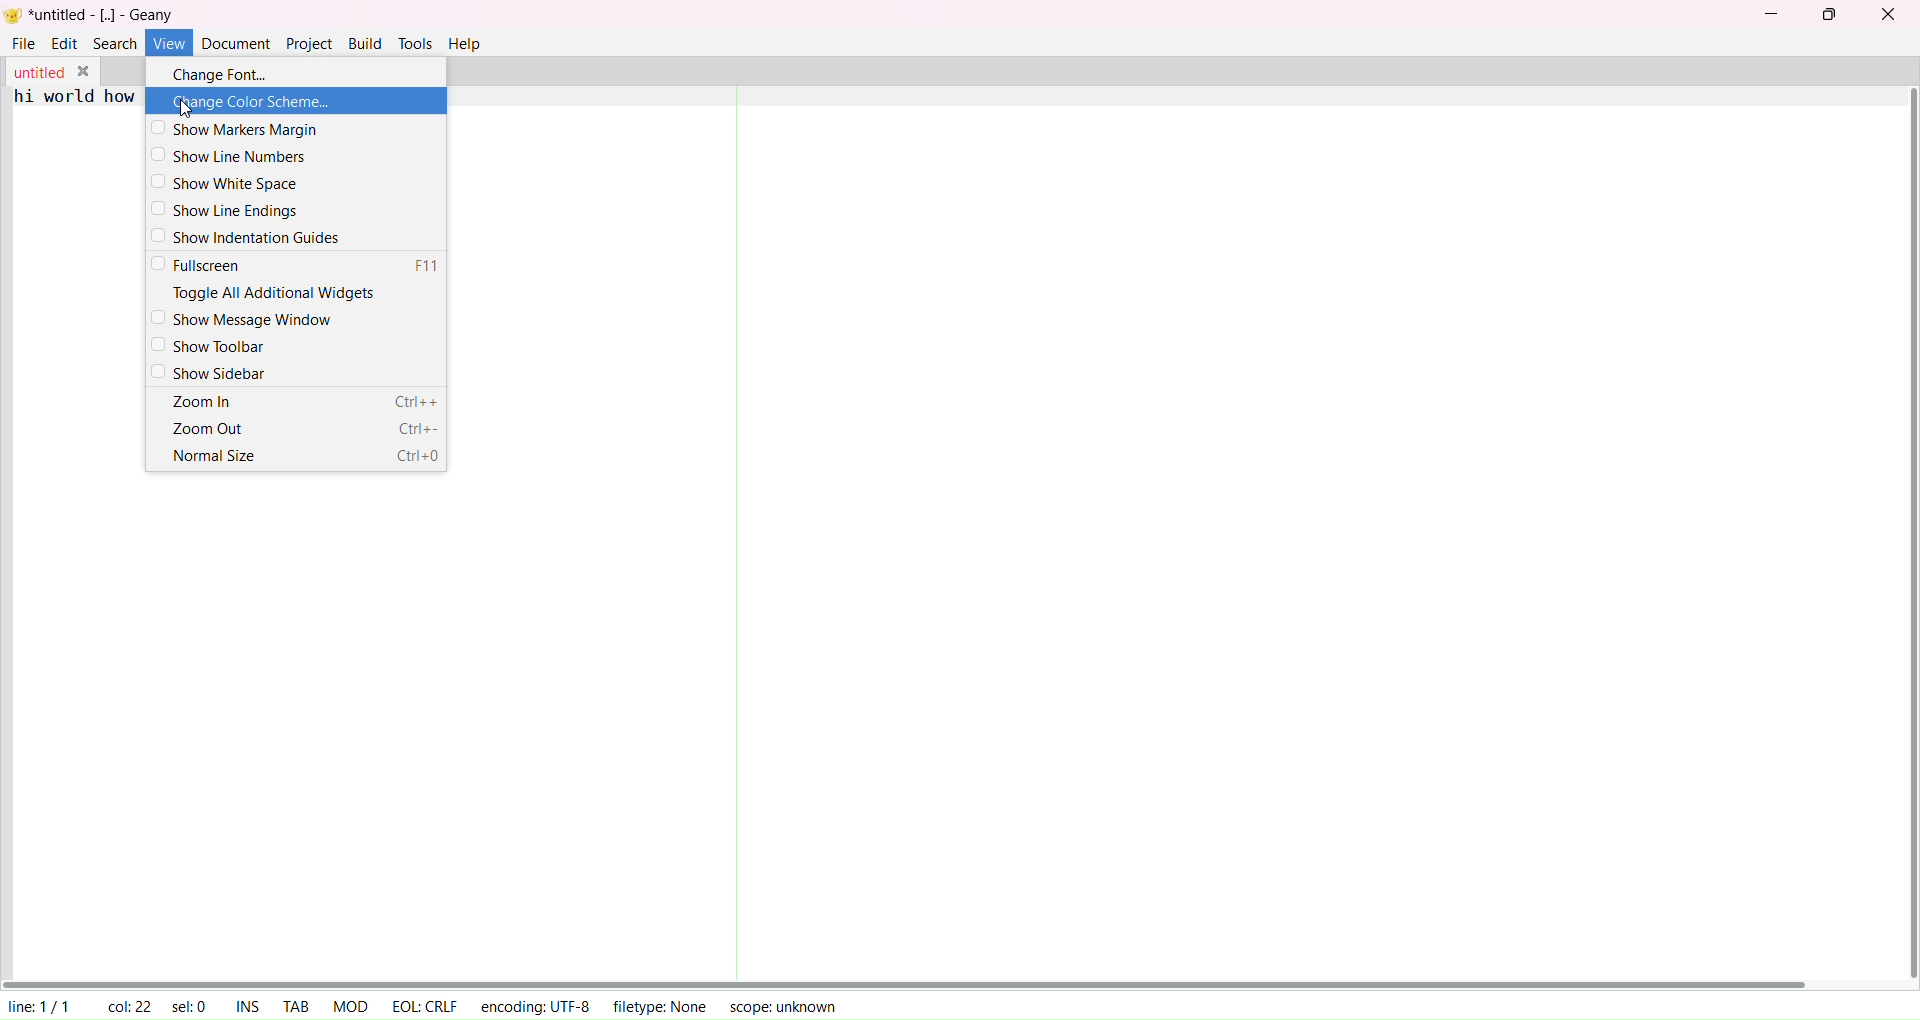 This screenshot has height=1020, width=1920. Describe the element at coordinates (218, 72) in the screenshot. I see `change font` at that location.